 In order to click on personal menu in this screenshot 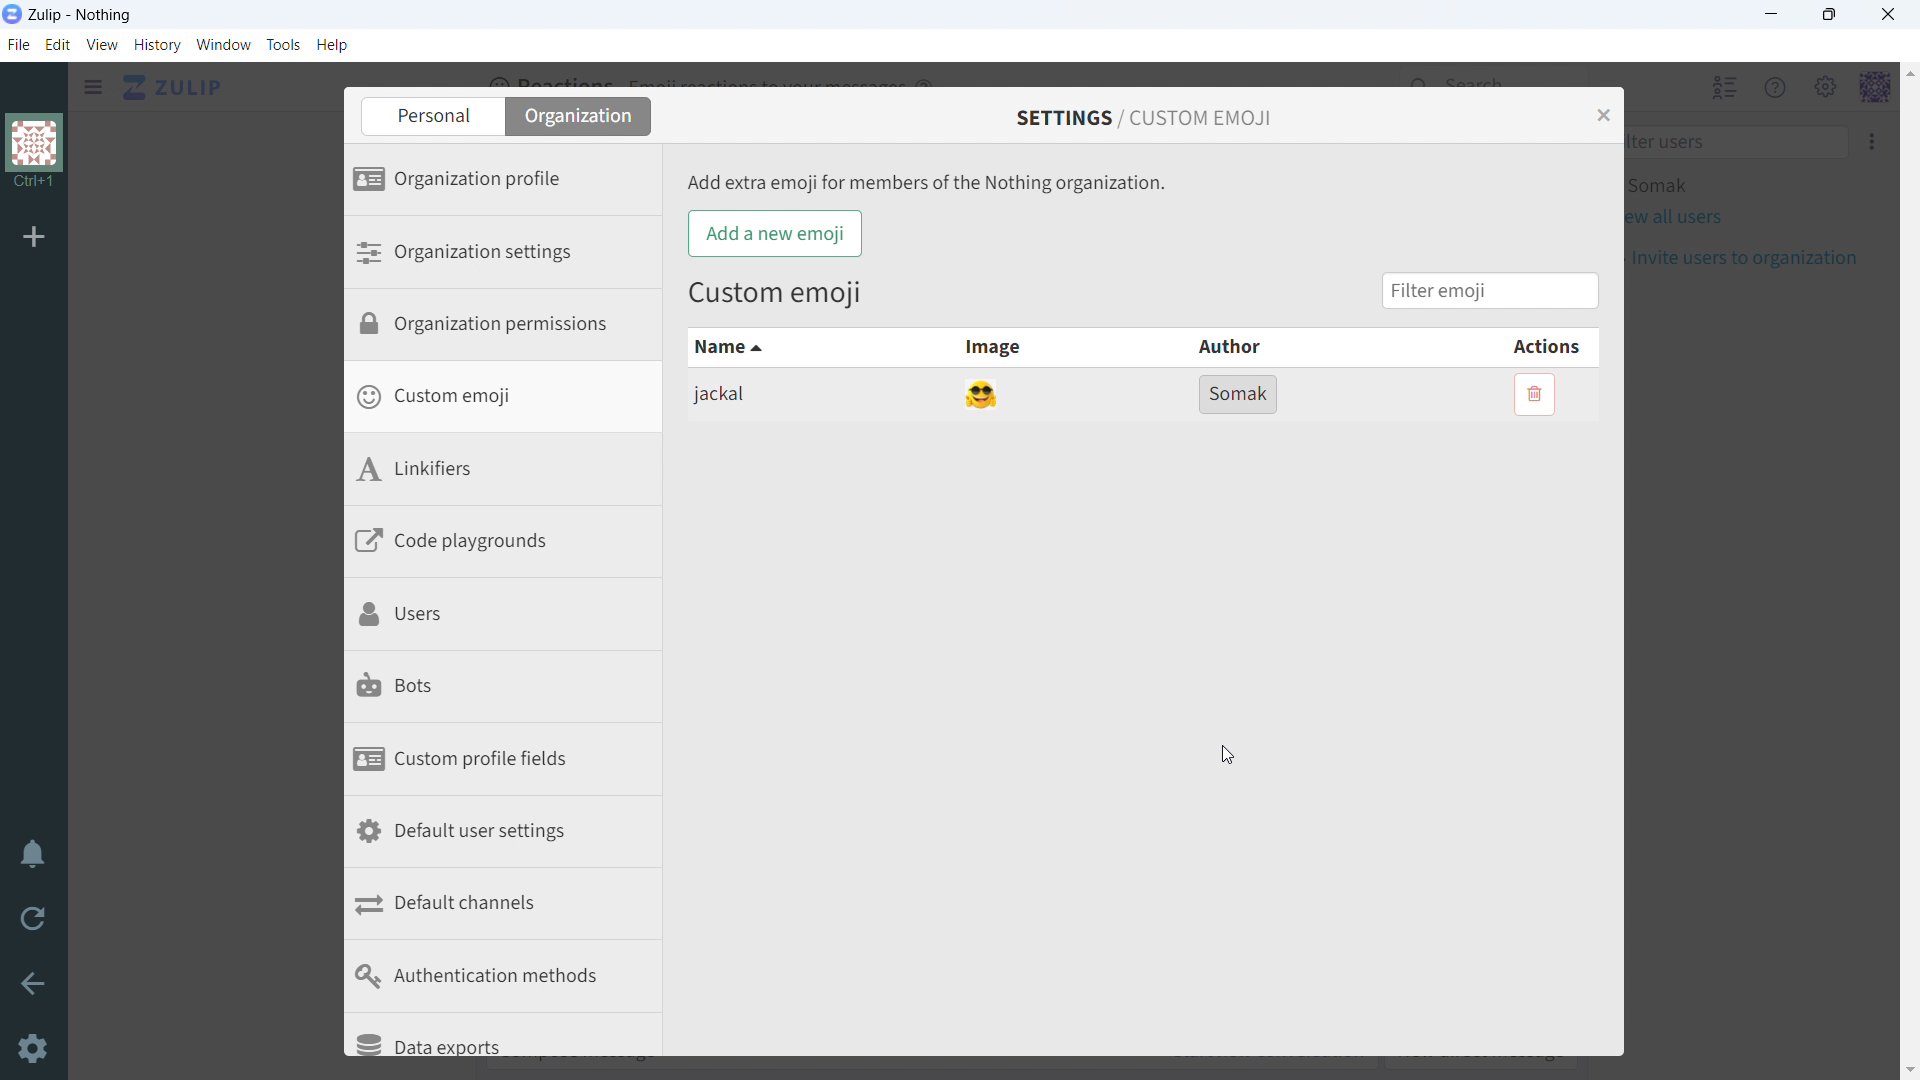, I will do `click(1876, 87)`.